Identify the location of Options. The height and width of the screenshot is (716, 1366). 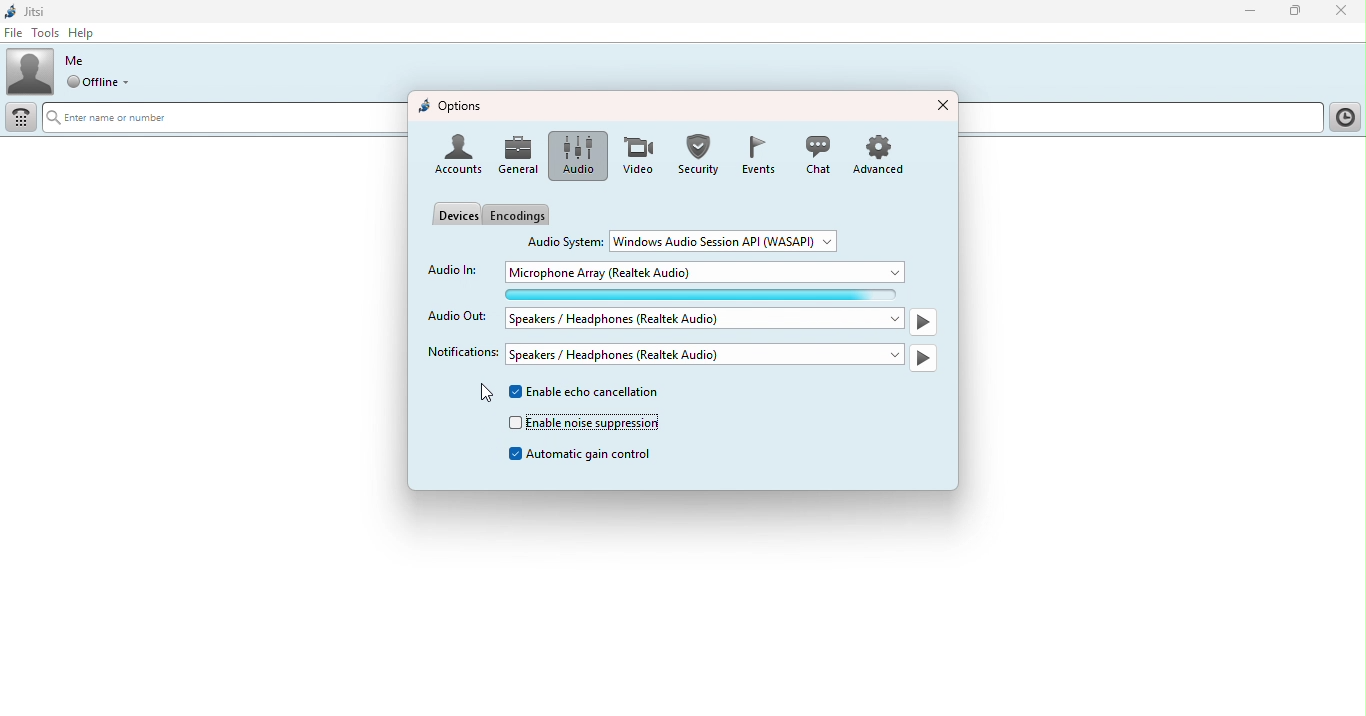
(452, 107).